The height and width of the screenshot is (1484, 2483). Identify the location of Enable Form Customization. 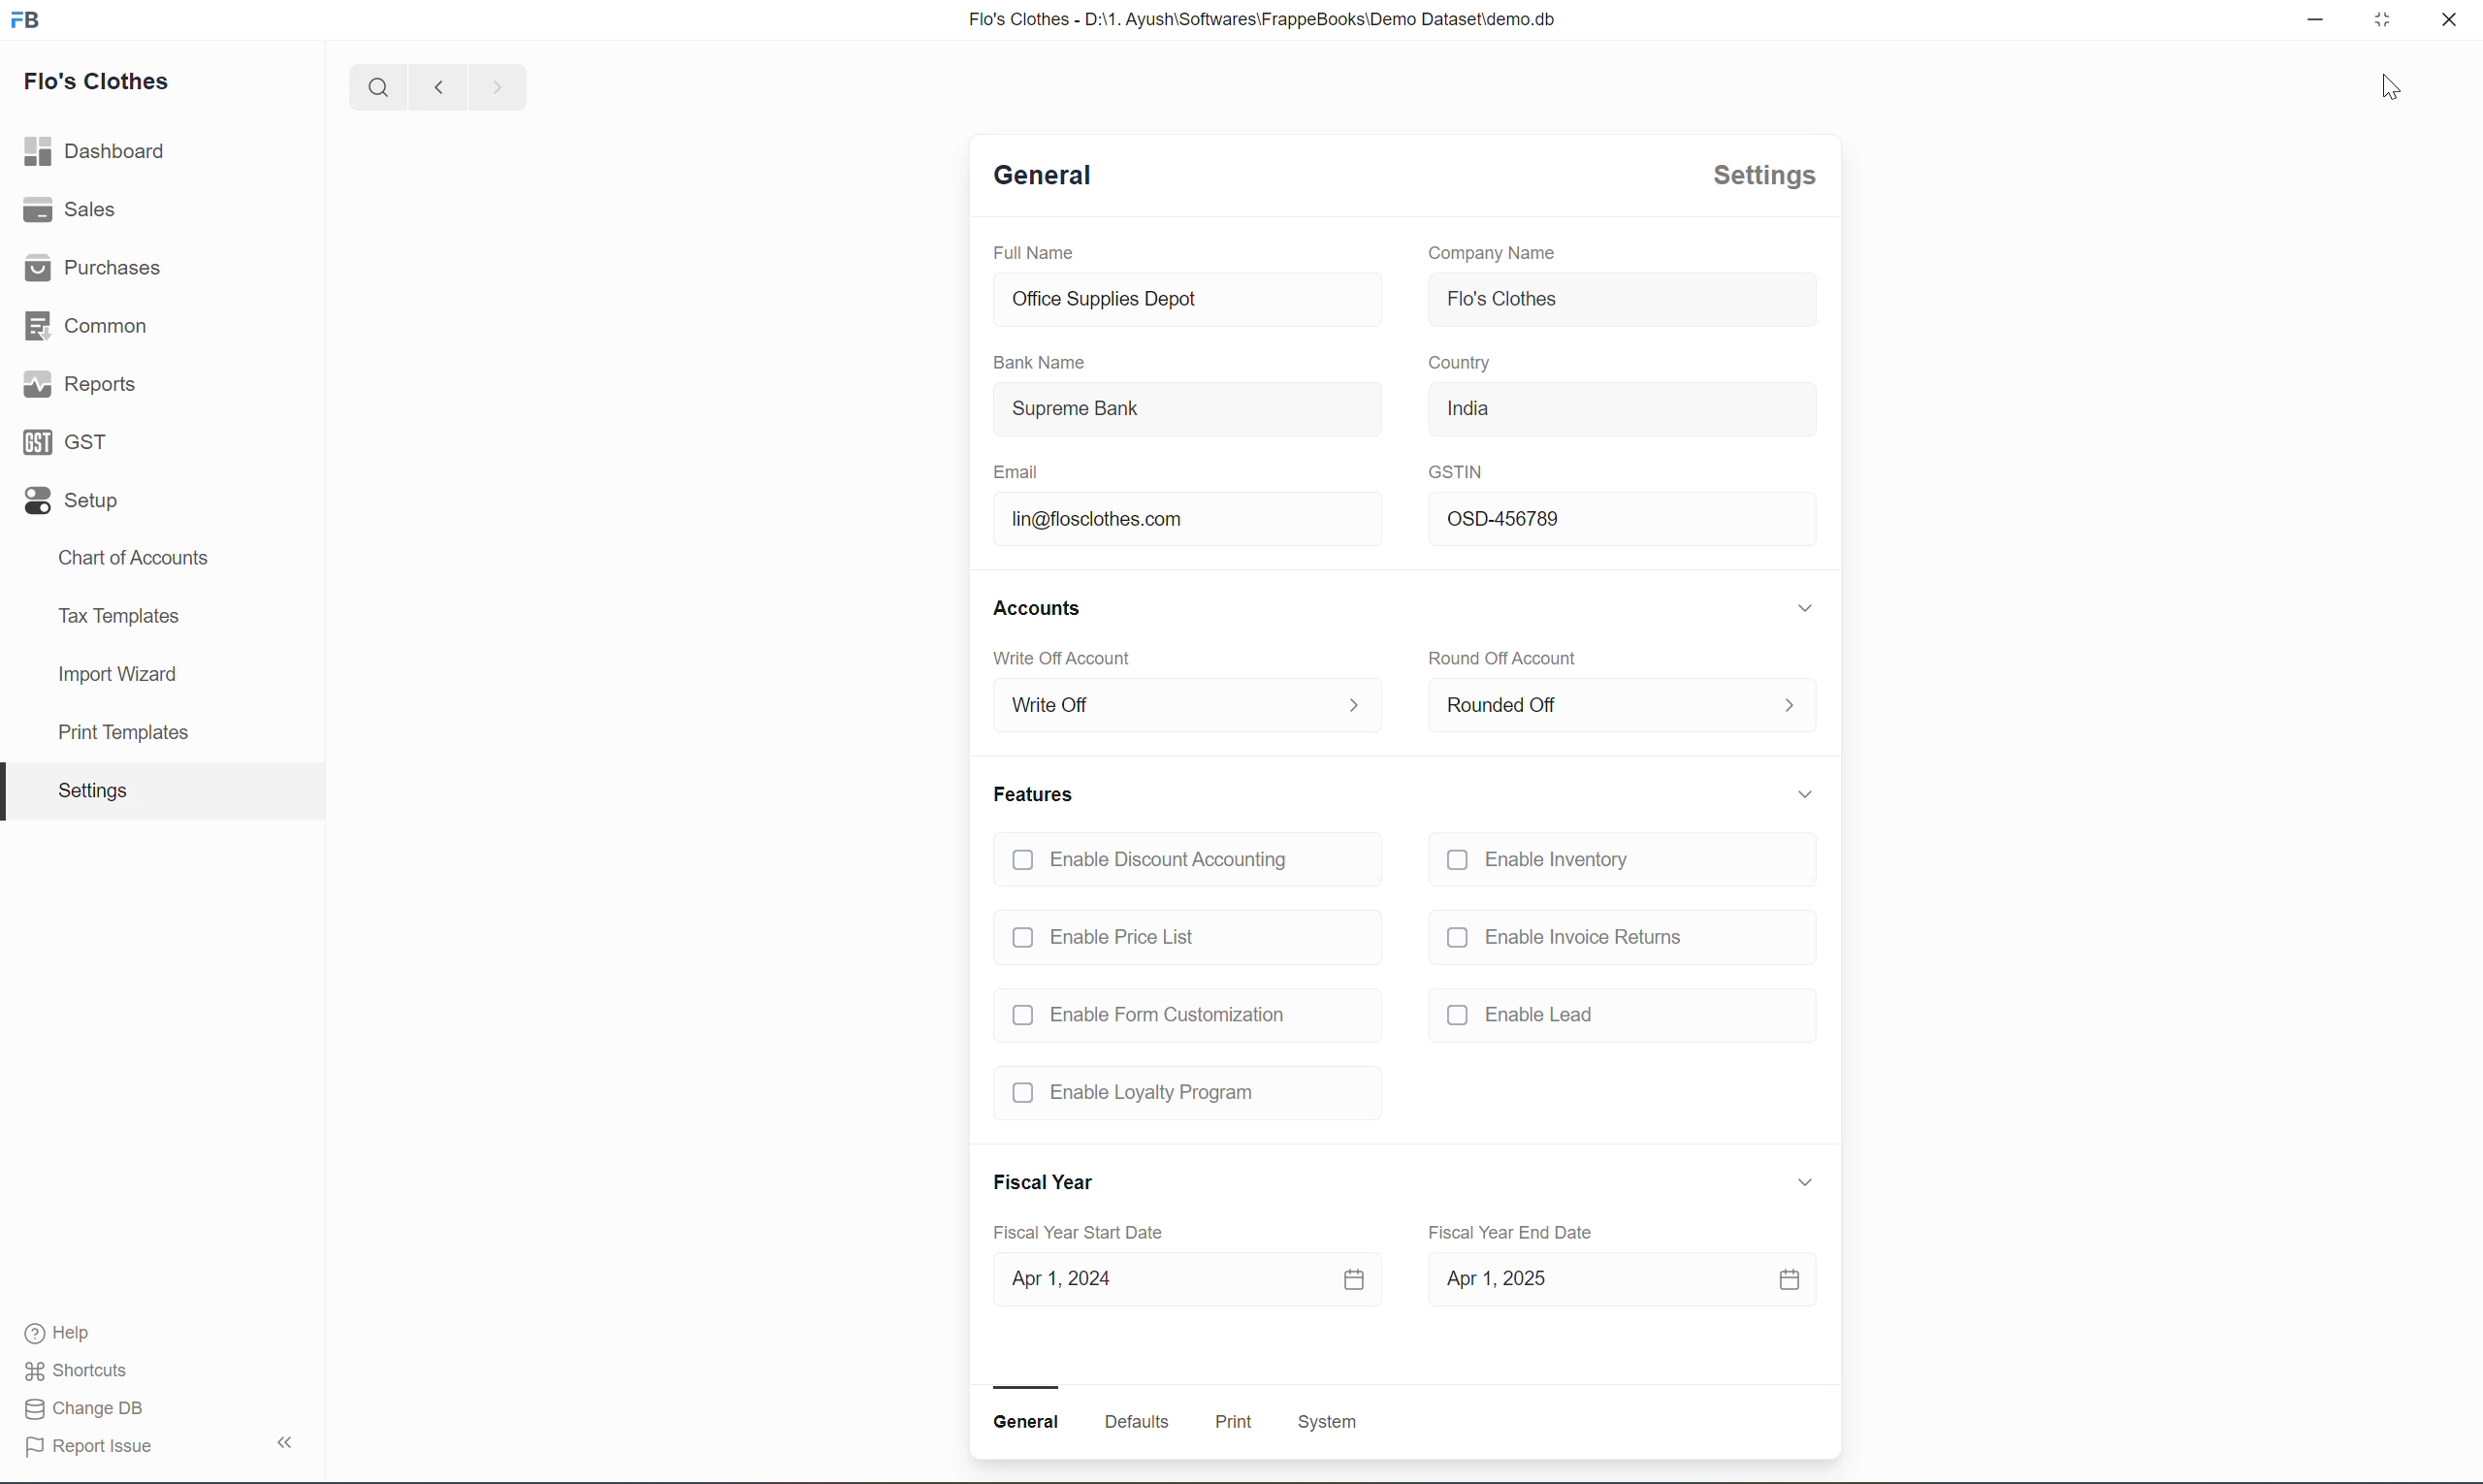
(1147, 1015).